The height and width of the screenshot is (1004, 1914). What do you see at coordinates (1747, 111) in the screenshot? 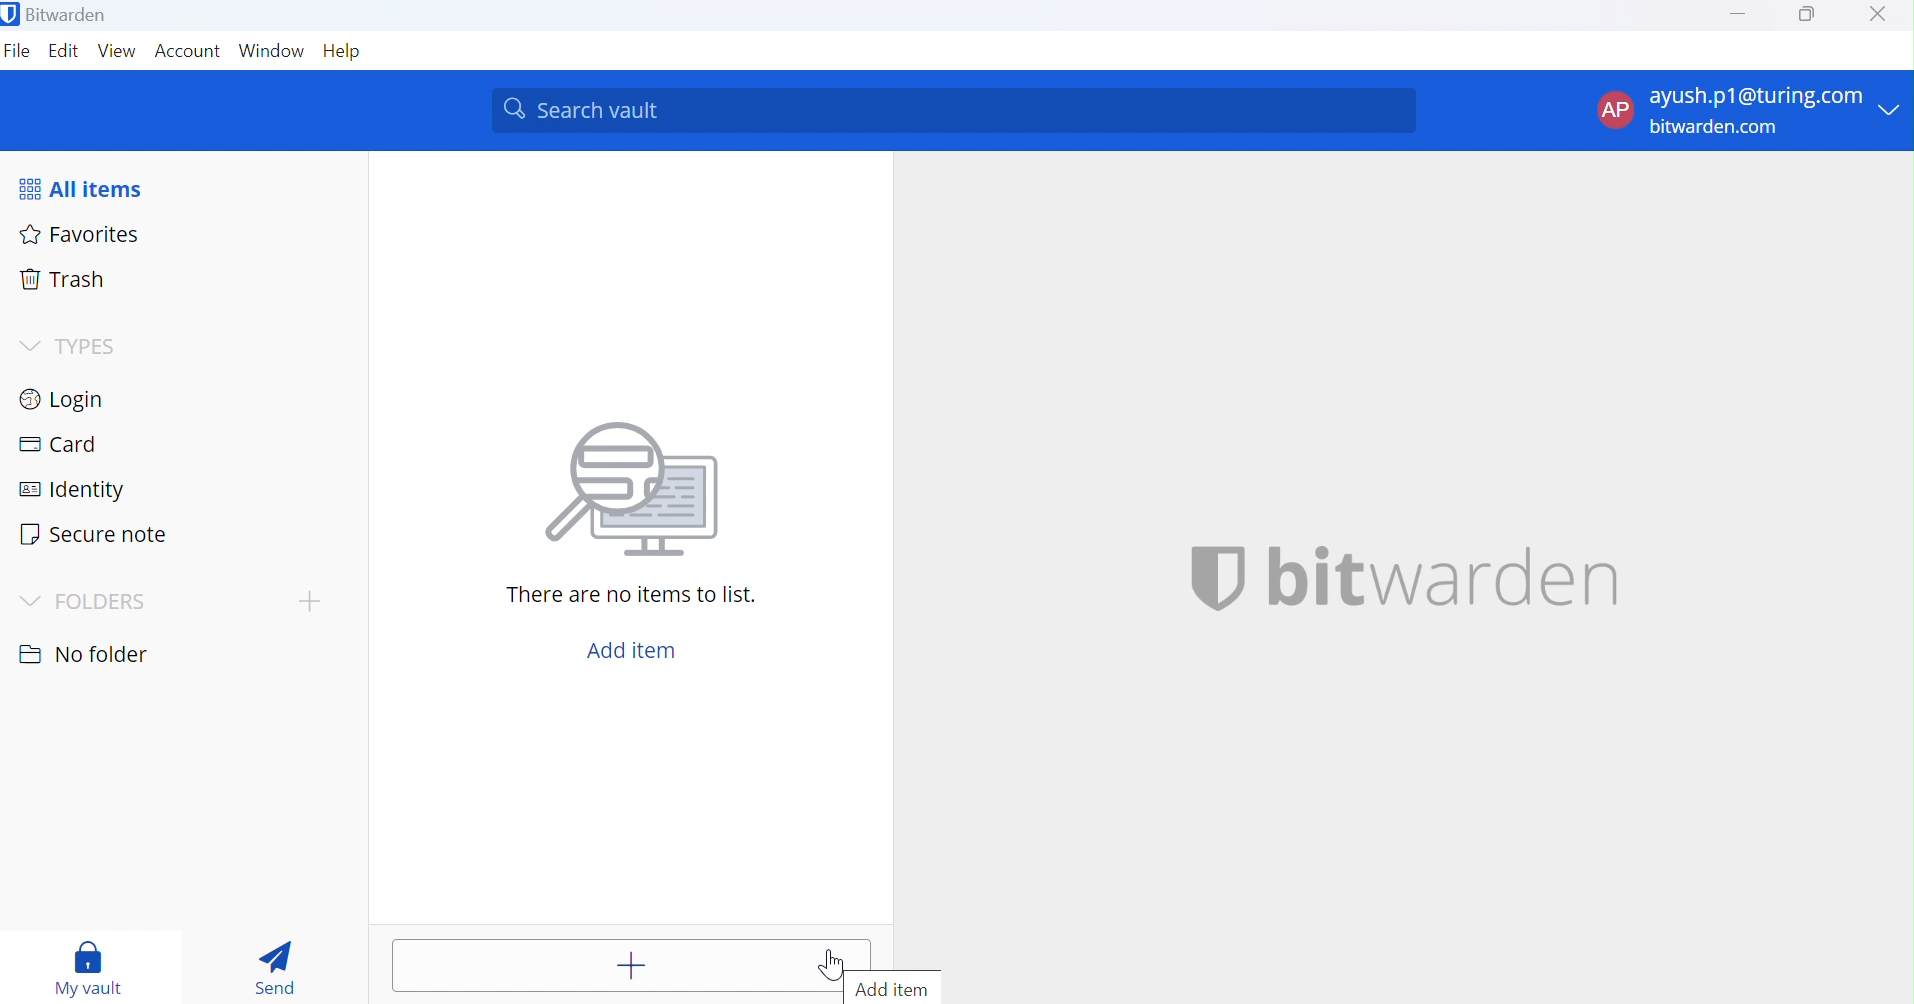
I see `account menu` at bounding box center [1747, 111].